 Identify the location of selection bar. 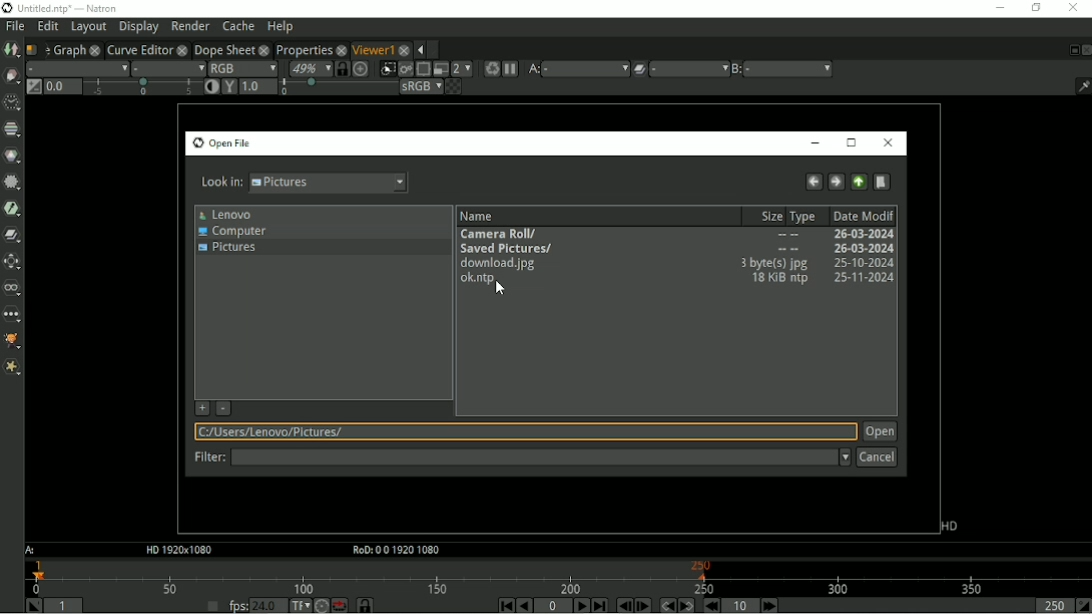
(337, 87).